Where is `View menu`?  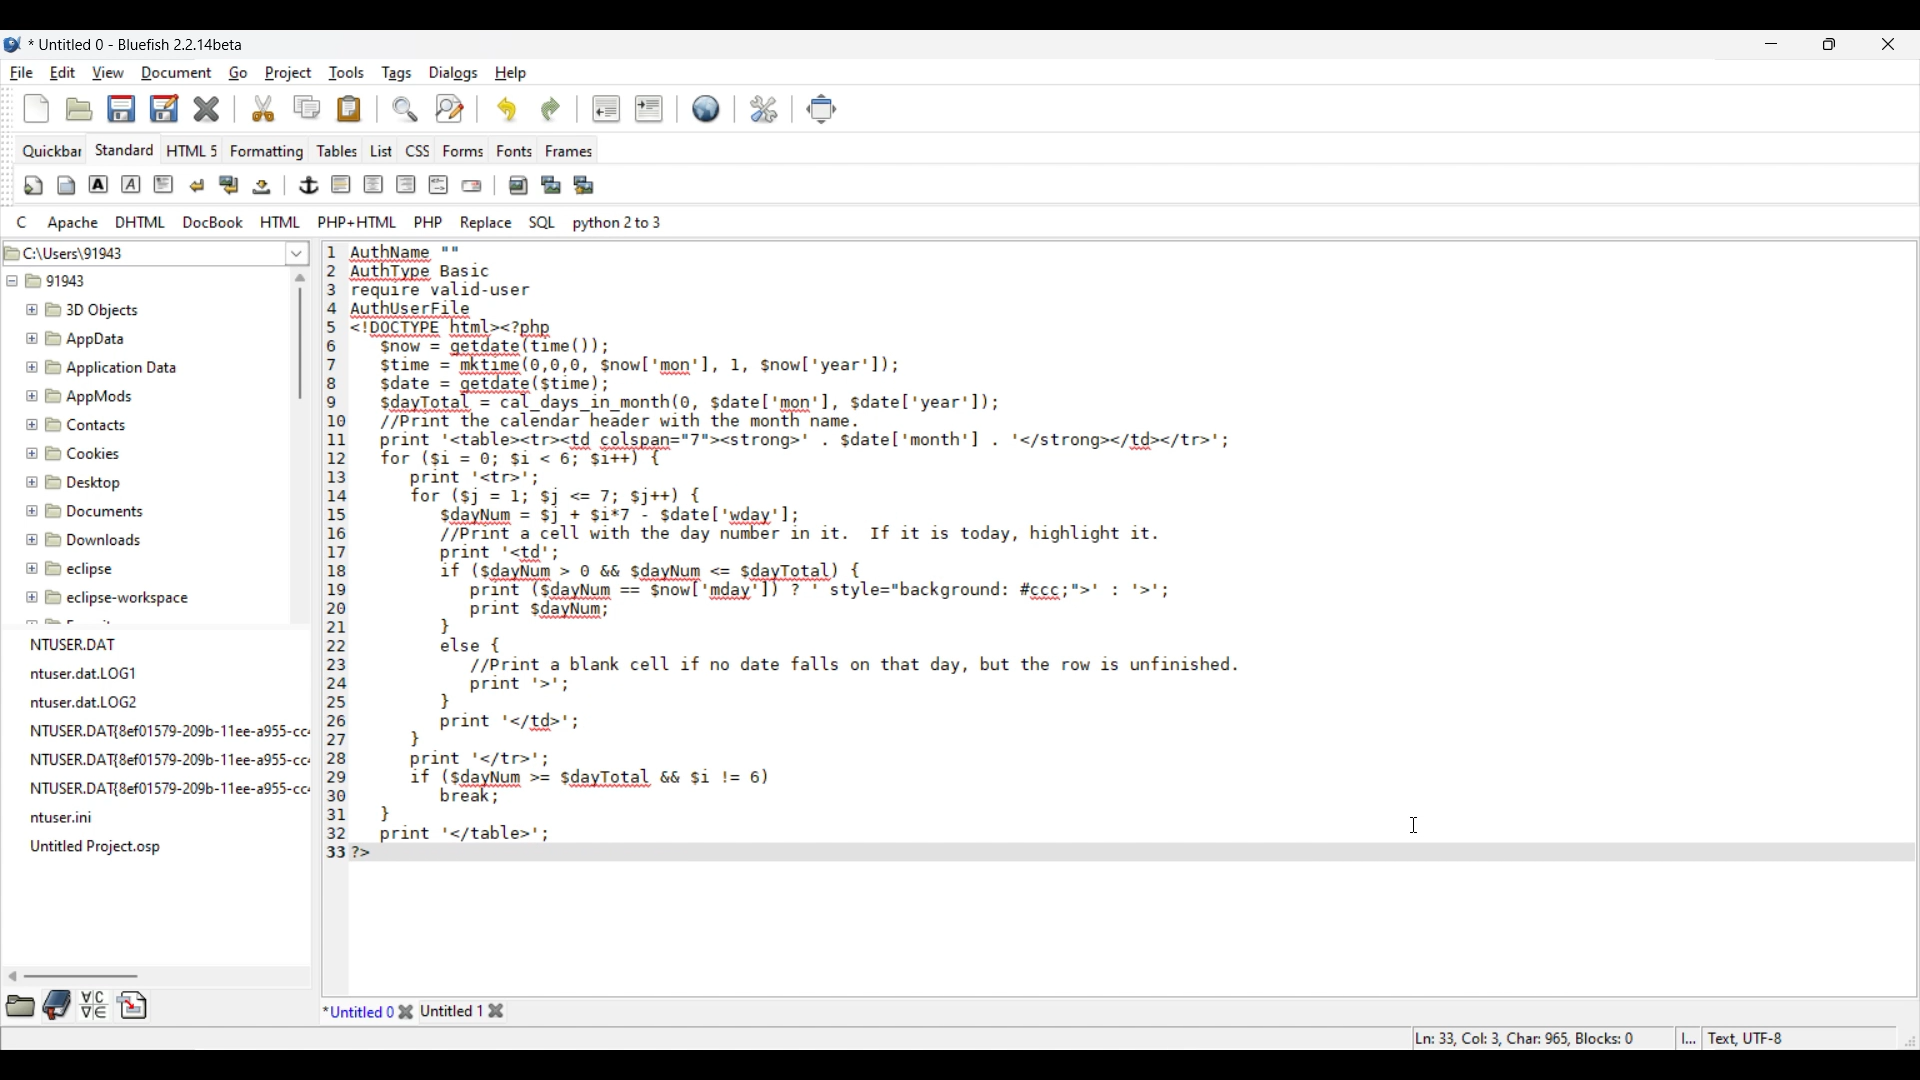
View menu is located at coordinates (108, 73).